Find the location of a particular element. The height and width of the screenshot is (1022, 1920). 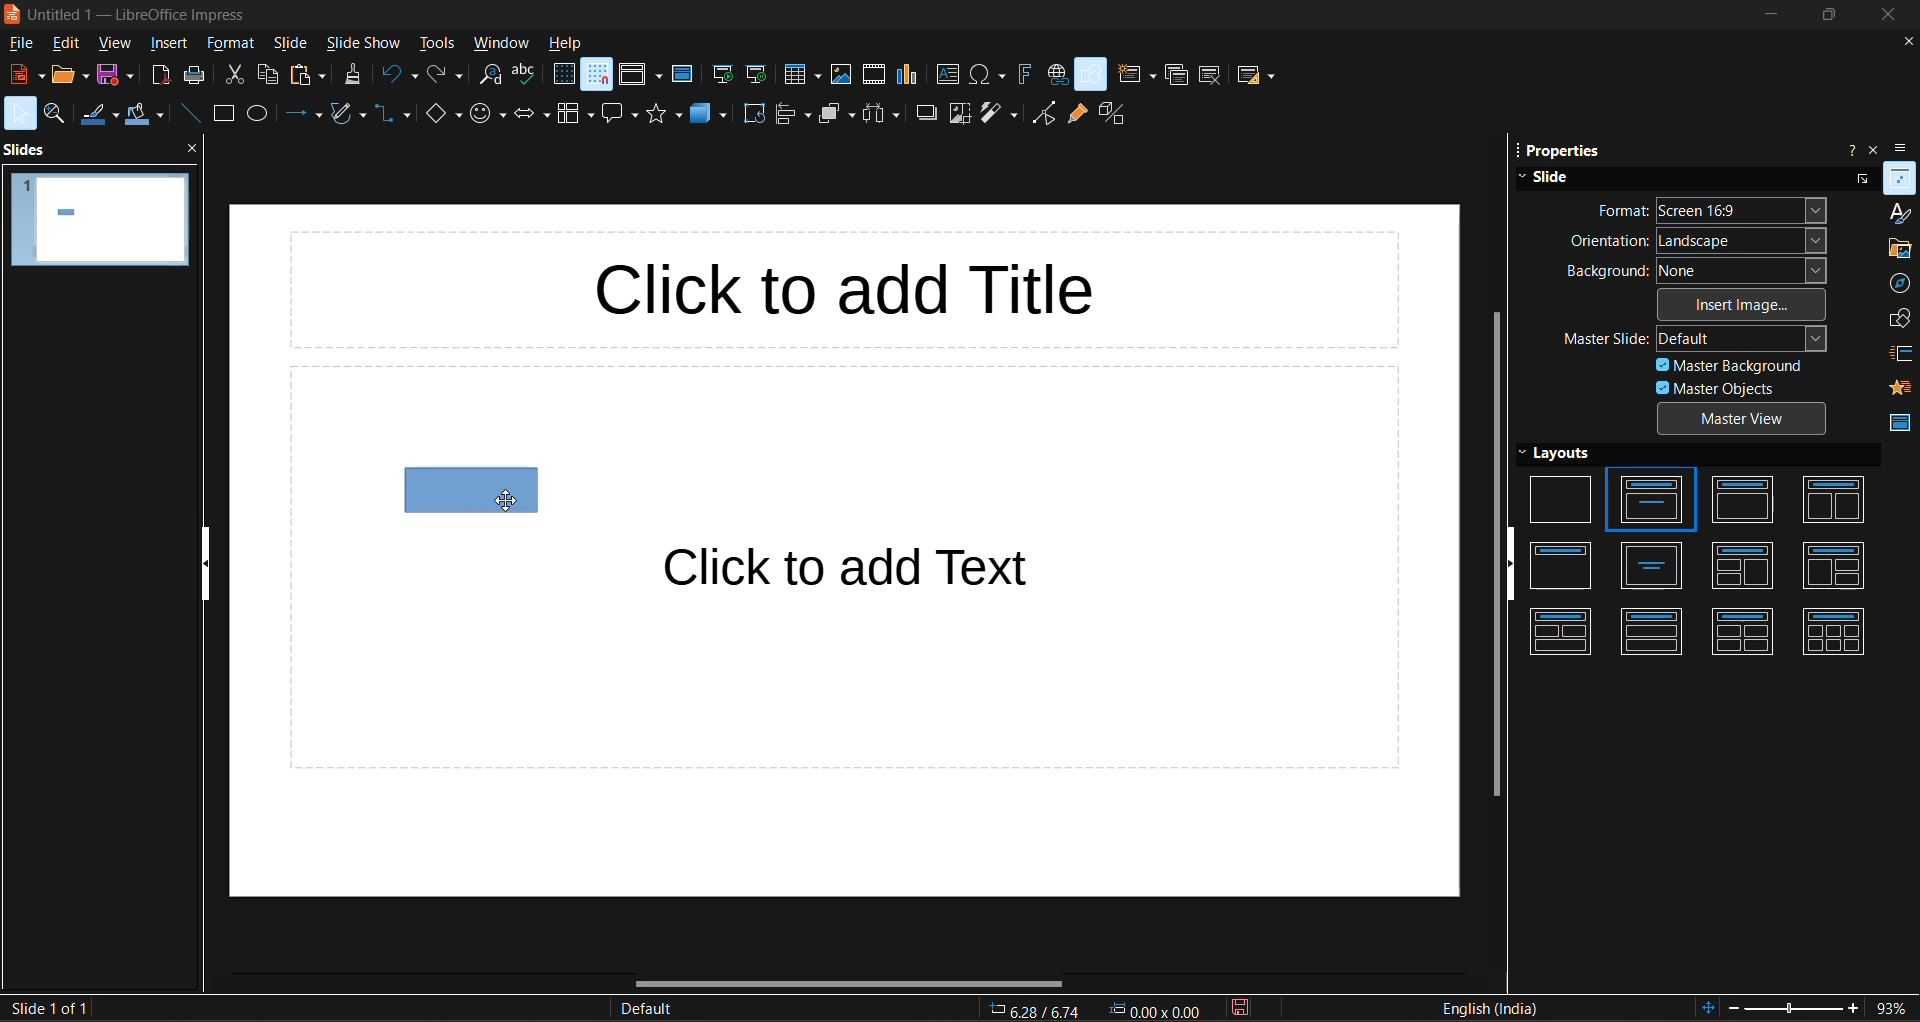

basic shapes is located at coordinates (440, 115).